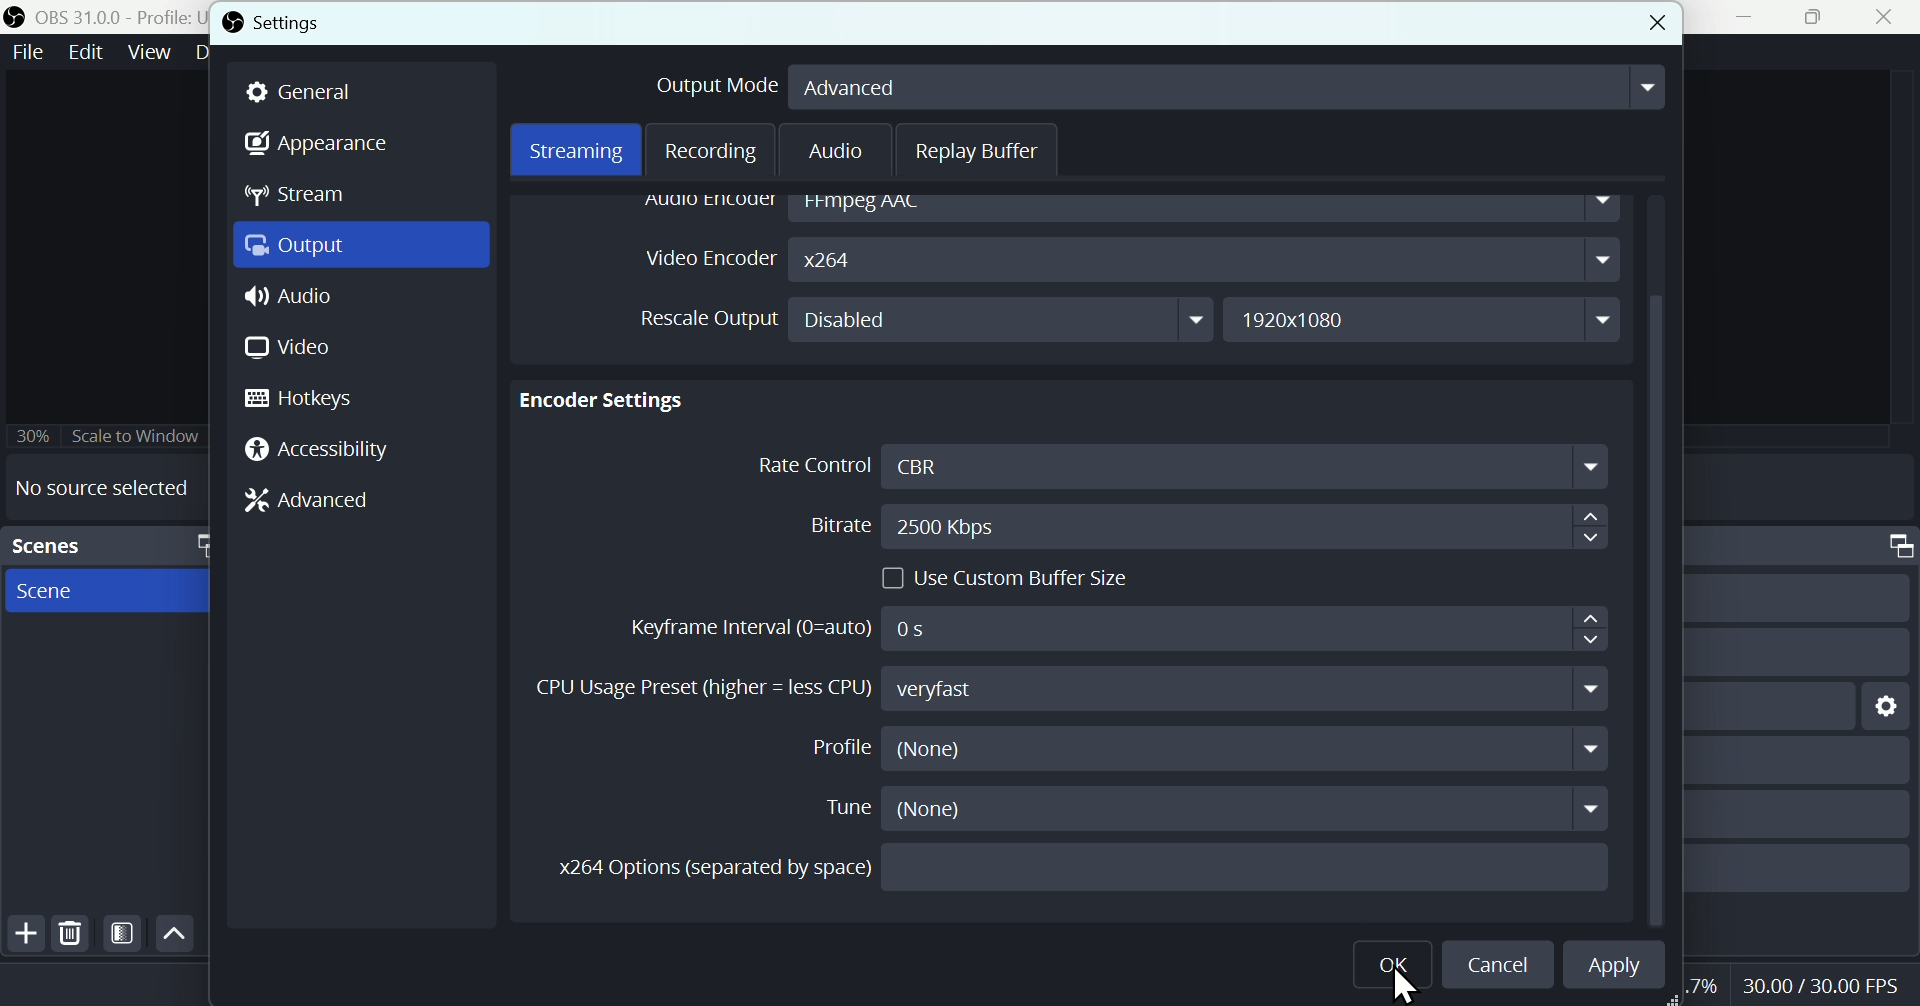  What do you see at coordinates (1426, 315) in the screenshot?
I see `1920x1080` at bounding box center [1426, 315].